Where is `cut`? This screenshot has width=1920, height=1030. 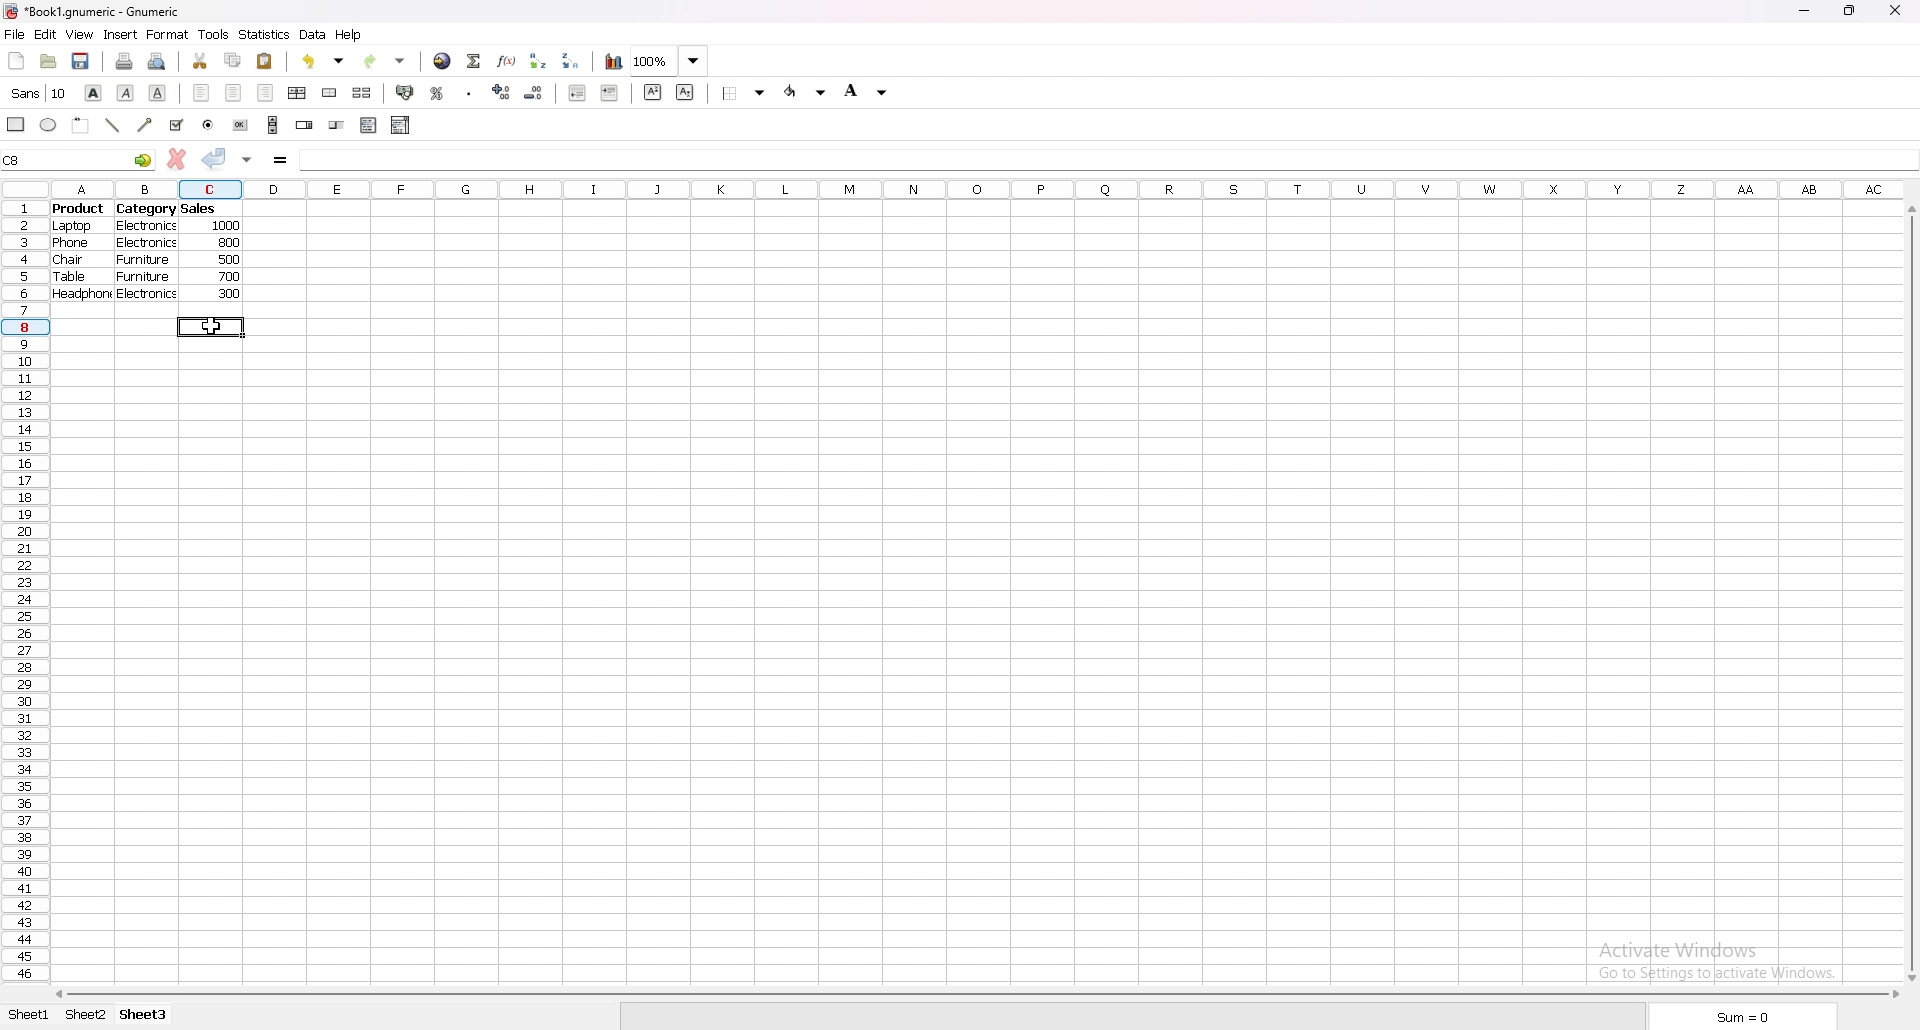
cut is located at coordinates (202, 61).